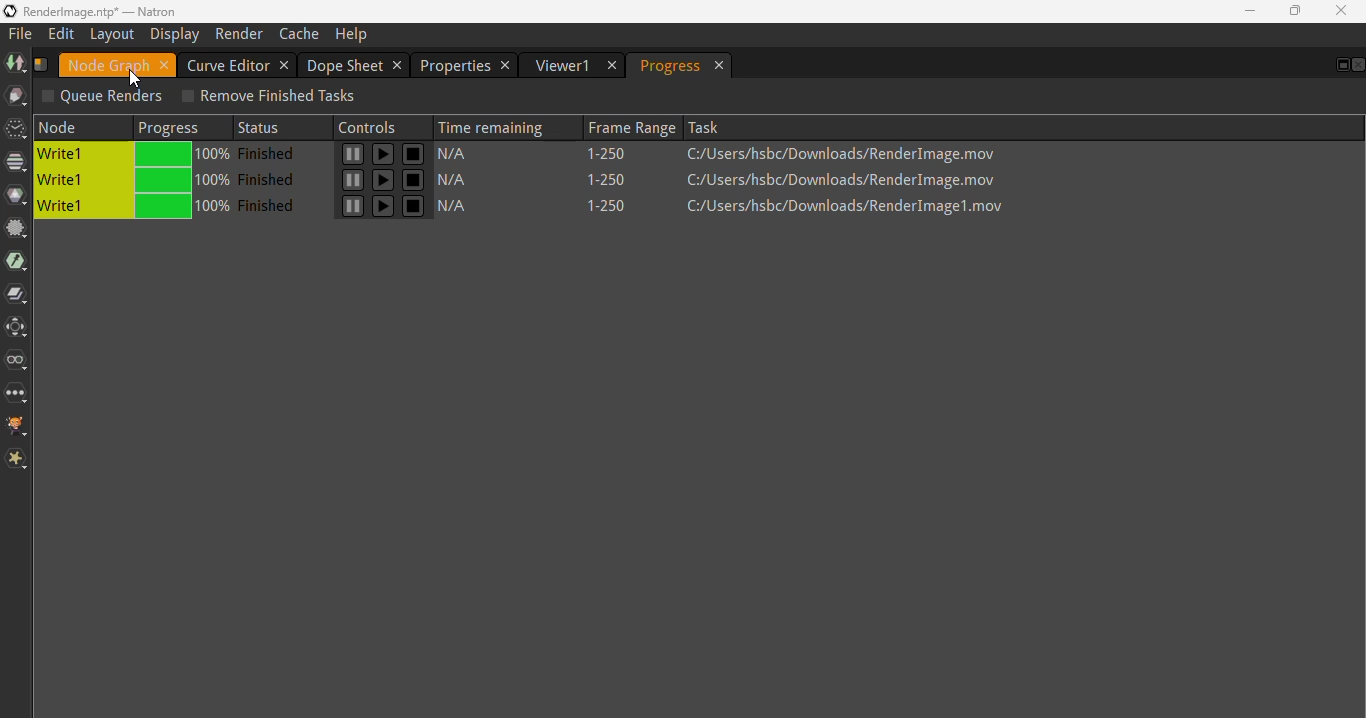 The image size is (1366, 718). What do you see at coordinates (227, 64) in the screenshot?
I see `curve editor` at bounding box center [227, 64].